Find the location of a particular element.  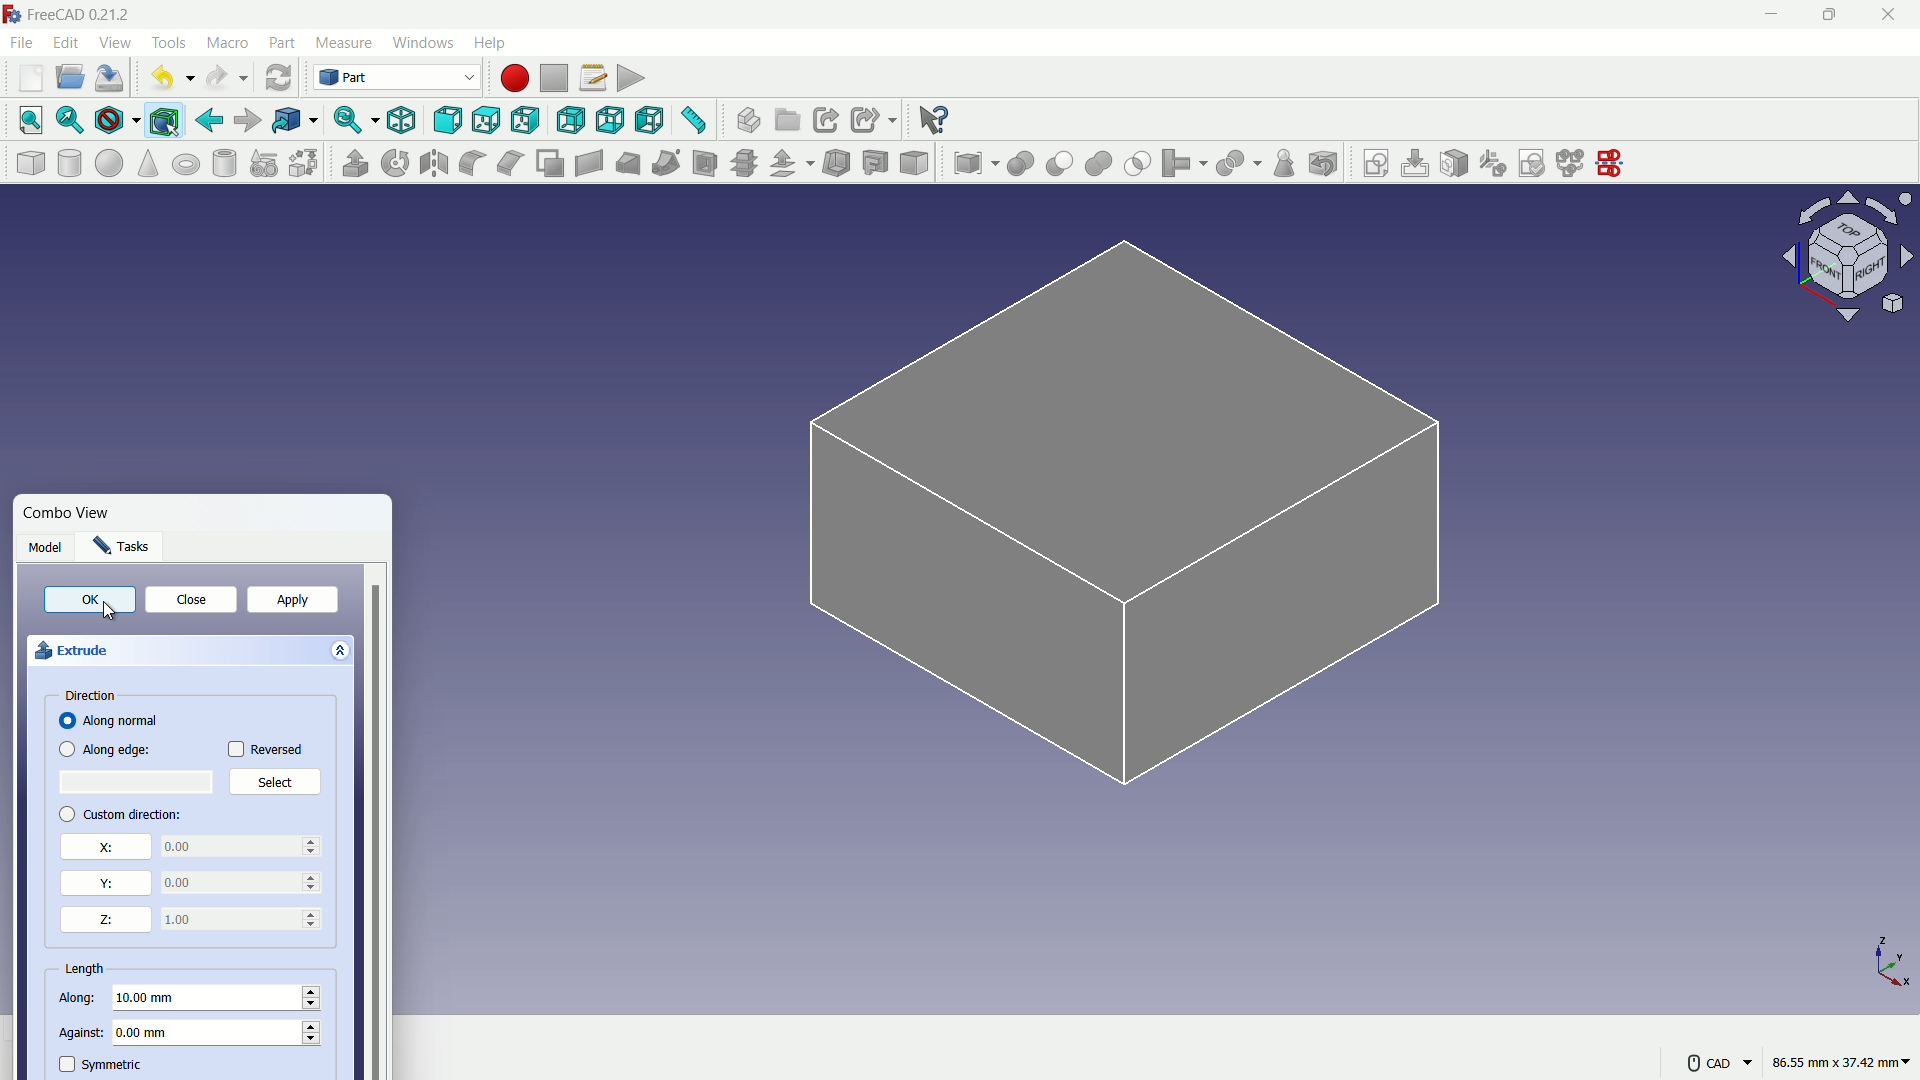

against length is located at coordinates (89, 1032).